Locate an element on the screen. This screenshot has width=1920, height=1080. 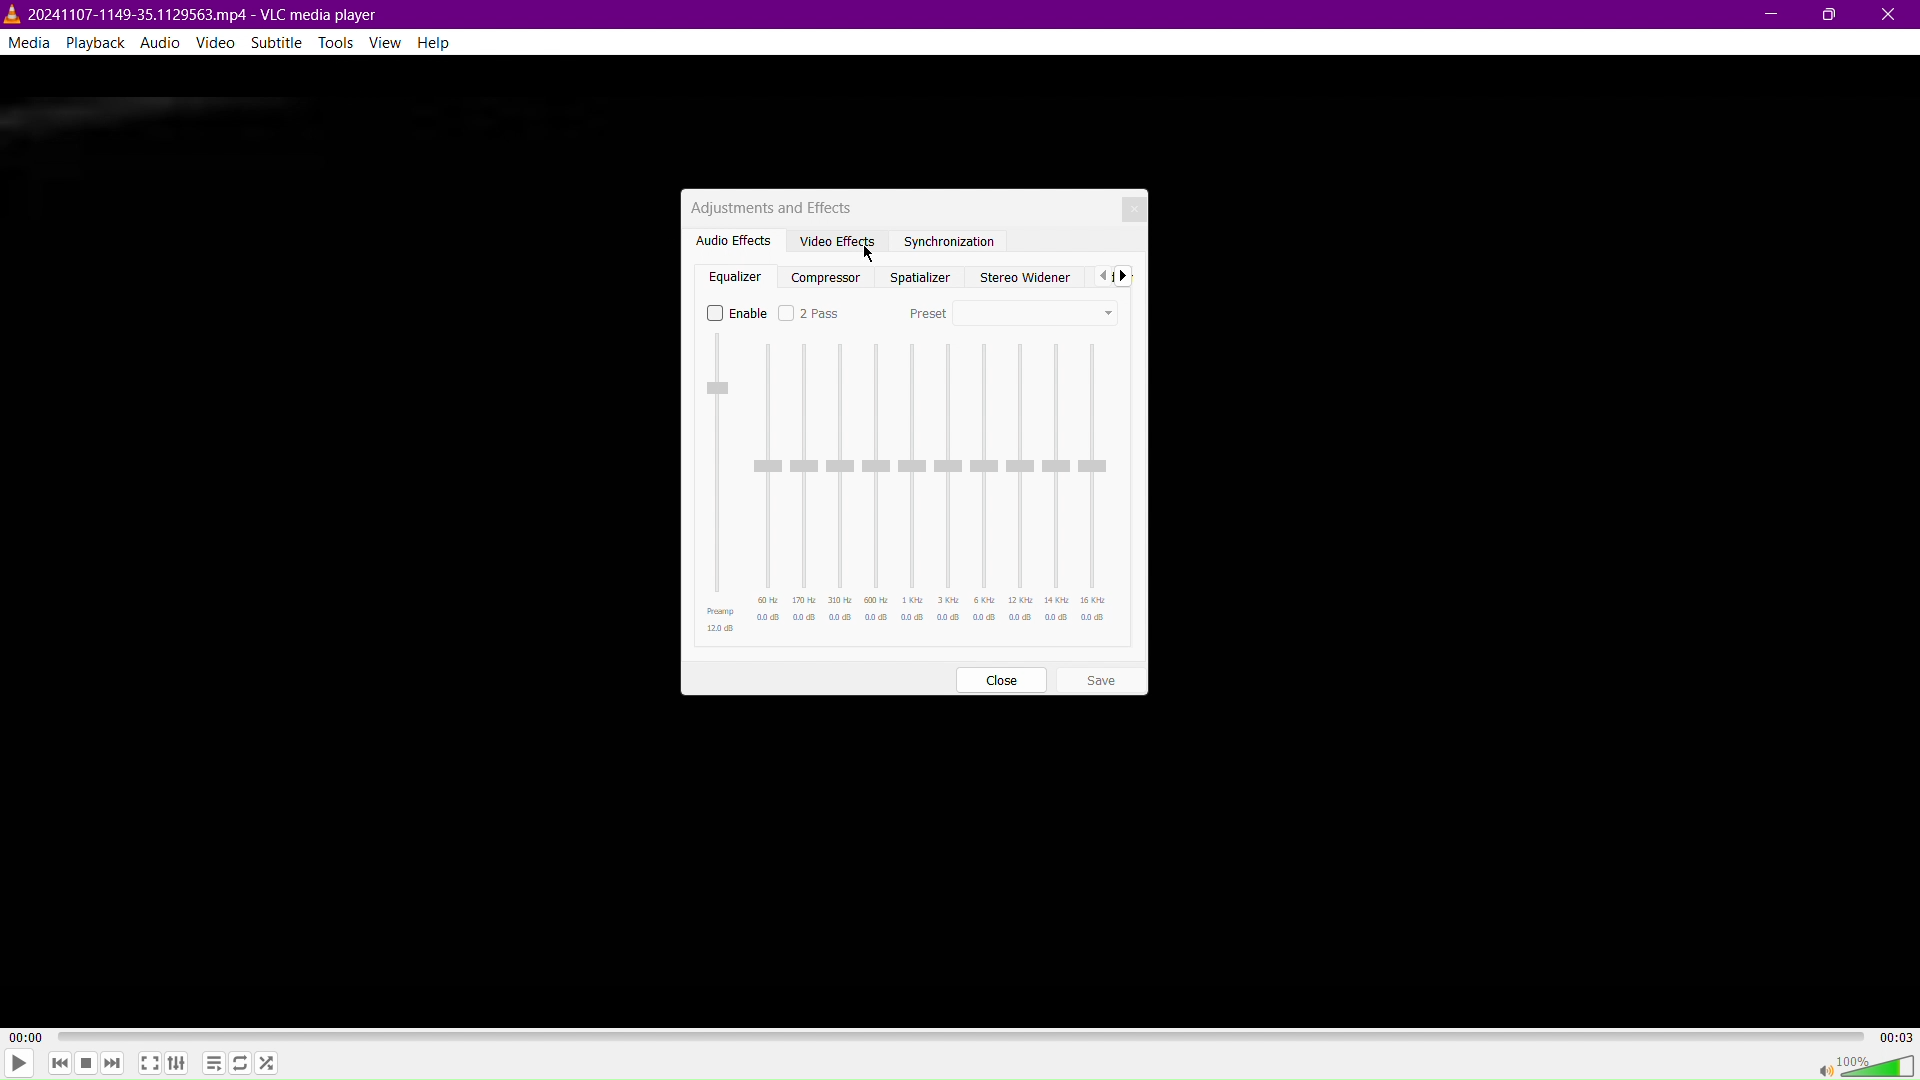
3KHz Equalizer is located at coordinates (949, 486).